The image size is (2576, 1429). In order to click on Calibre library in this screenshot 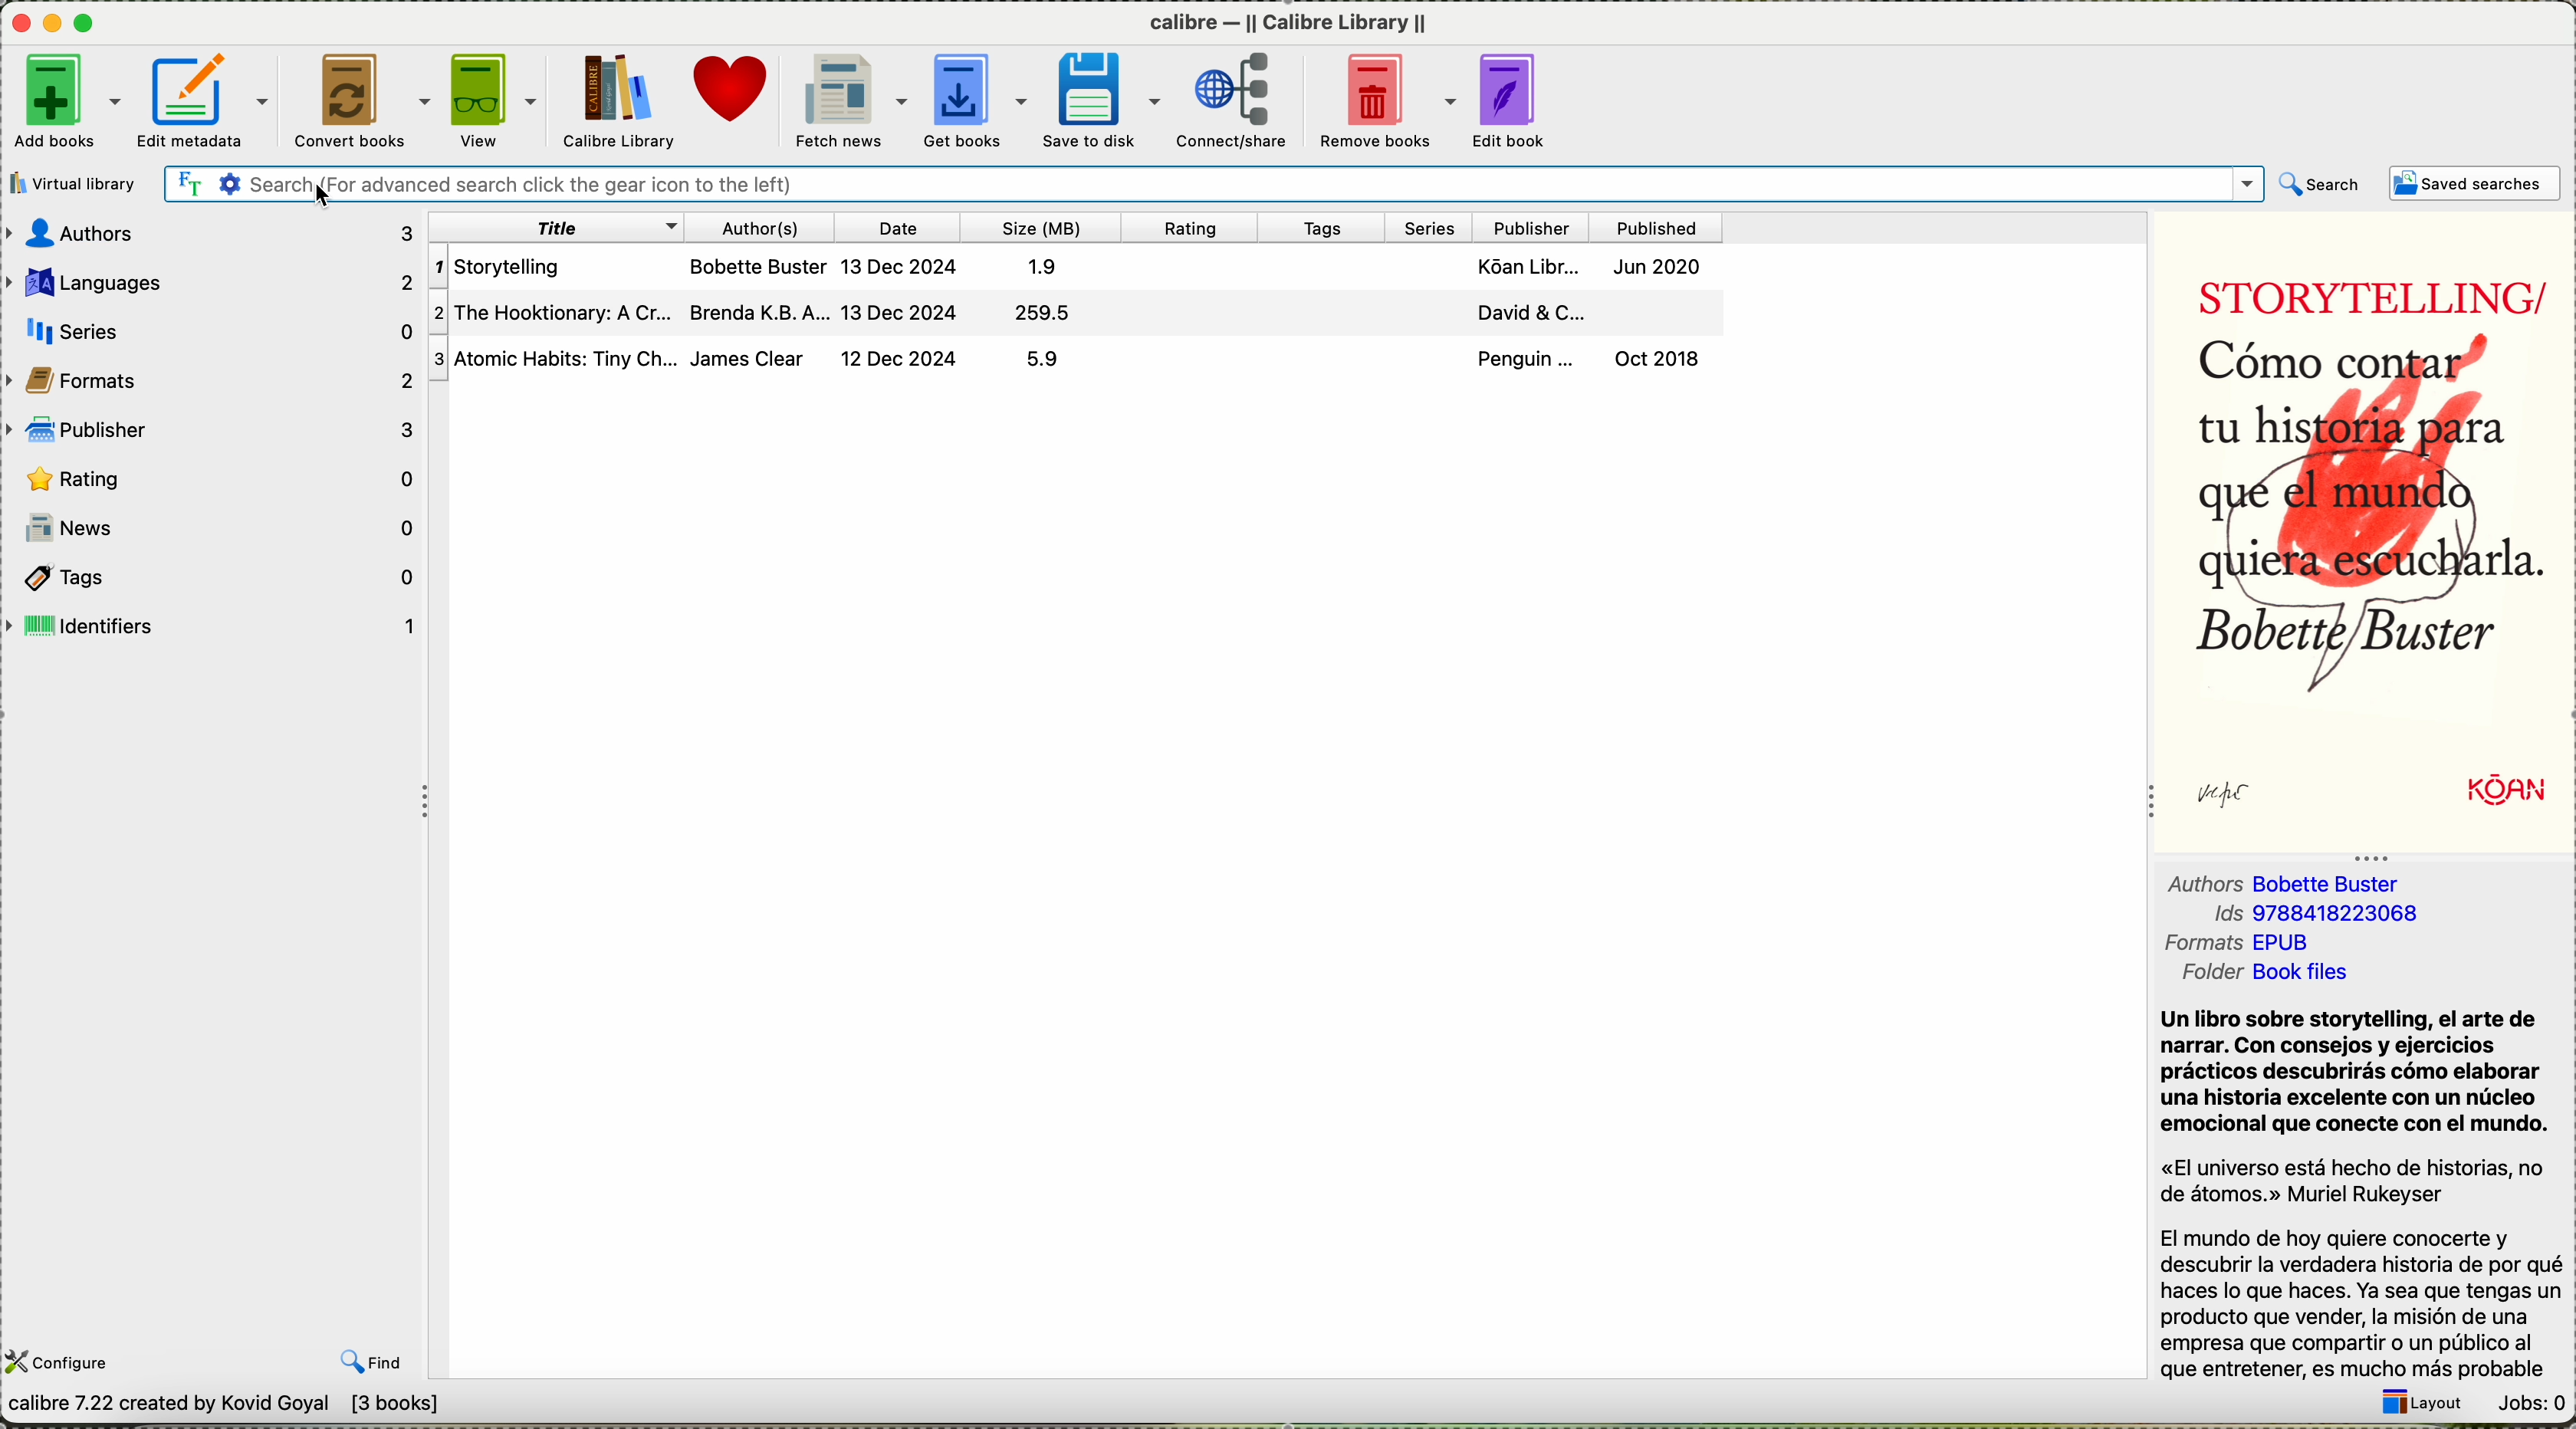, I will do `click(618, 98)`.